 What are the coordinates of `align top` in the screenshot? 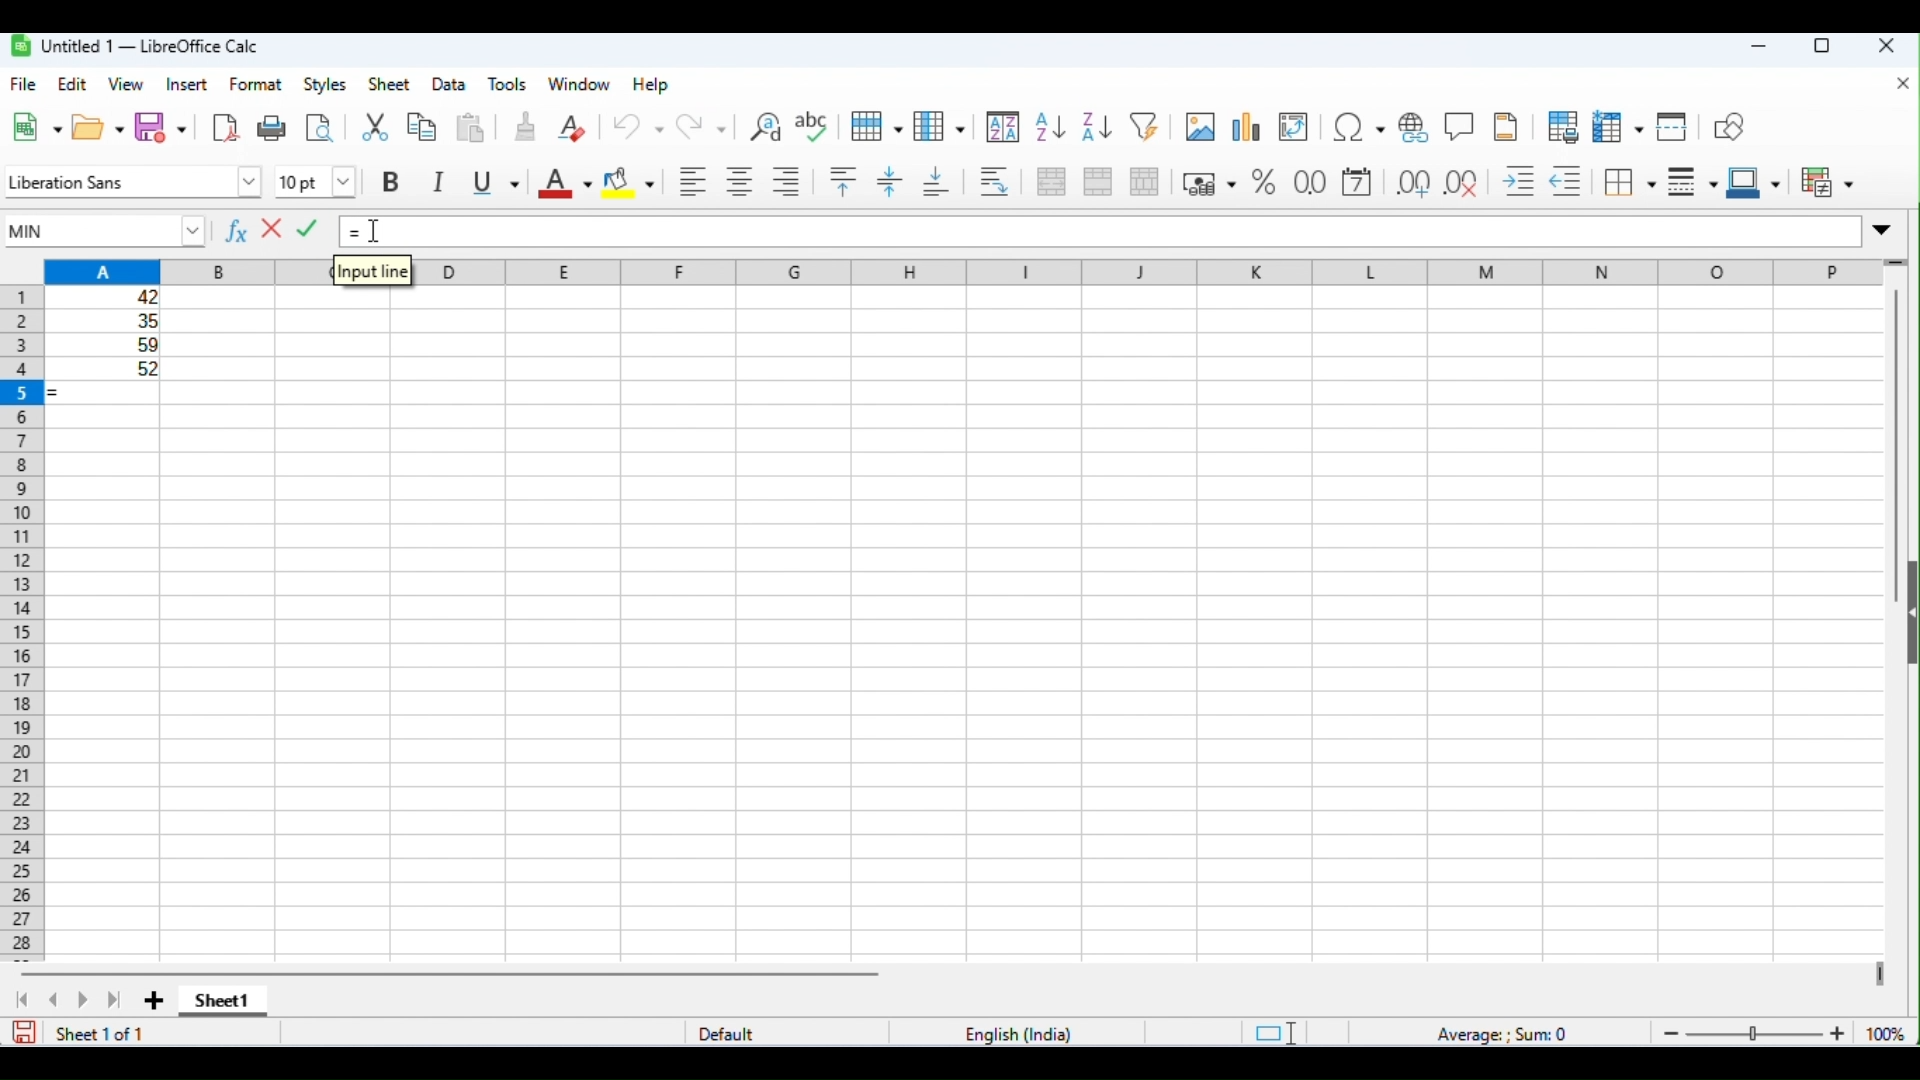 It's located at (846, 181).